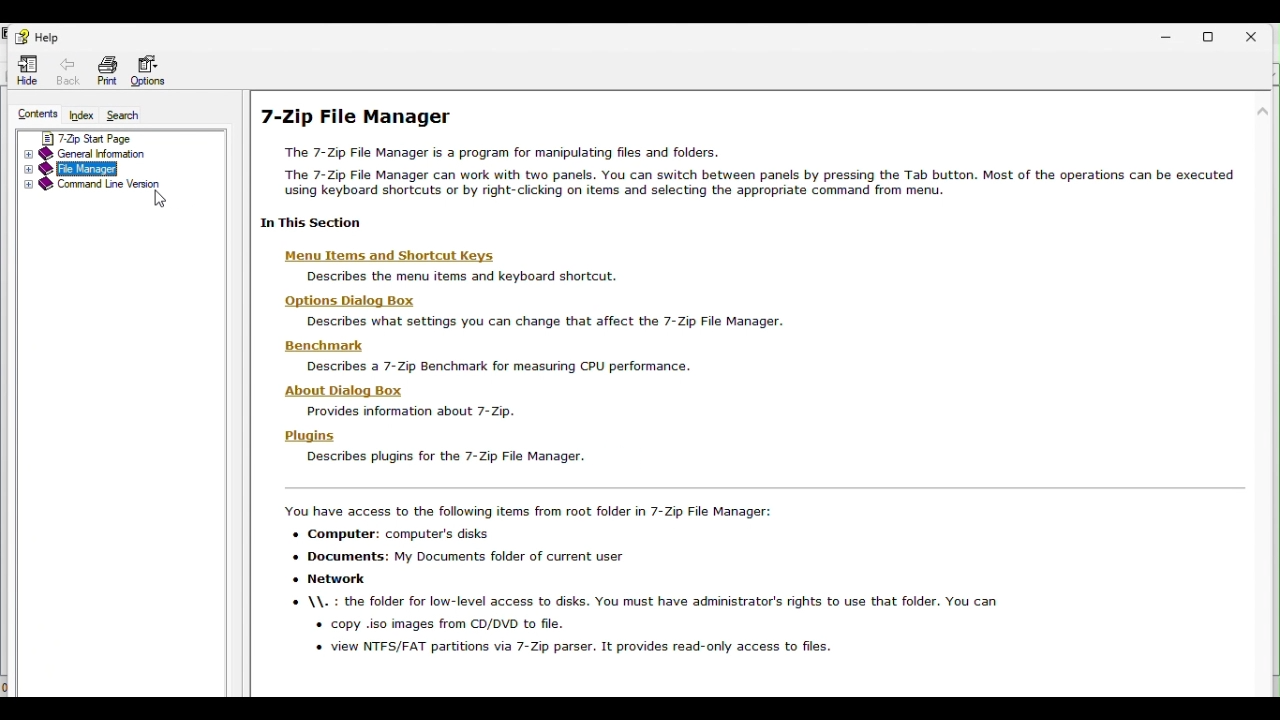  I want to click on 7-zip file manager, so click(368, 114).